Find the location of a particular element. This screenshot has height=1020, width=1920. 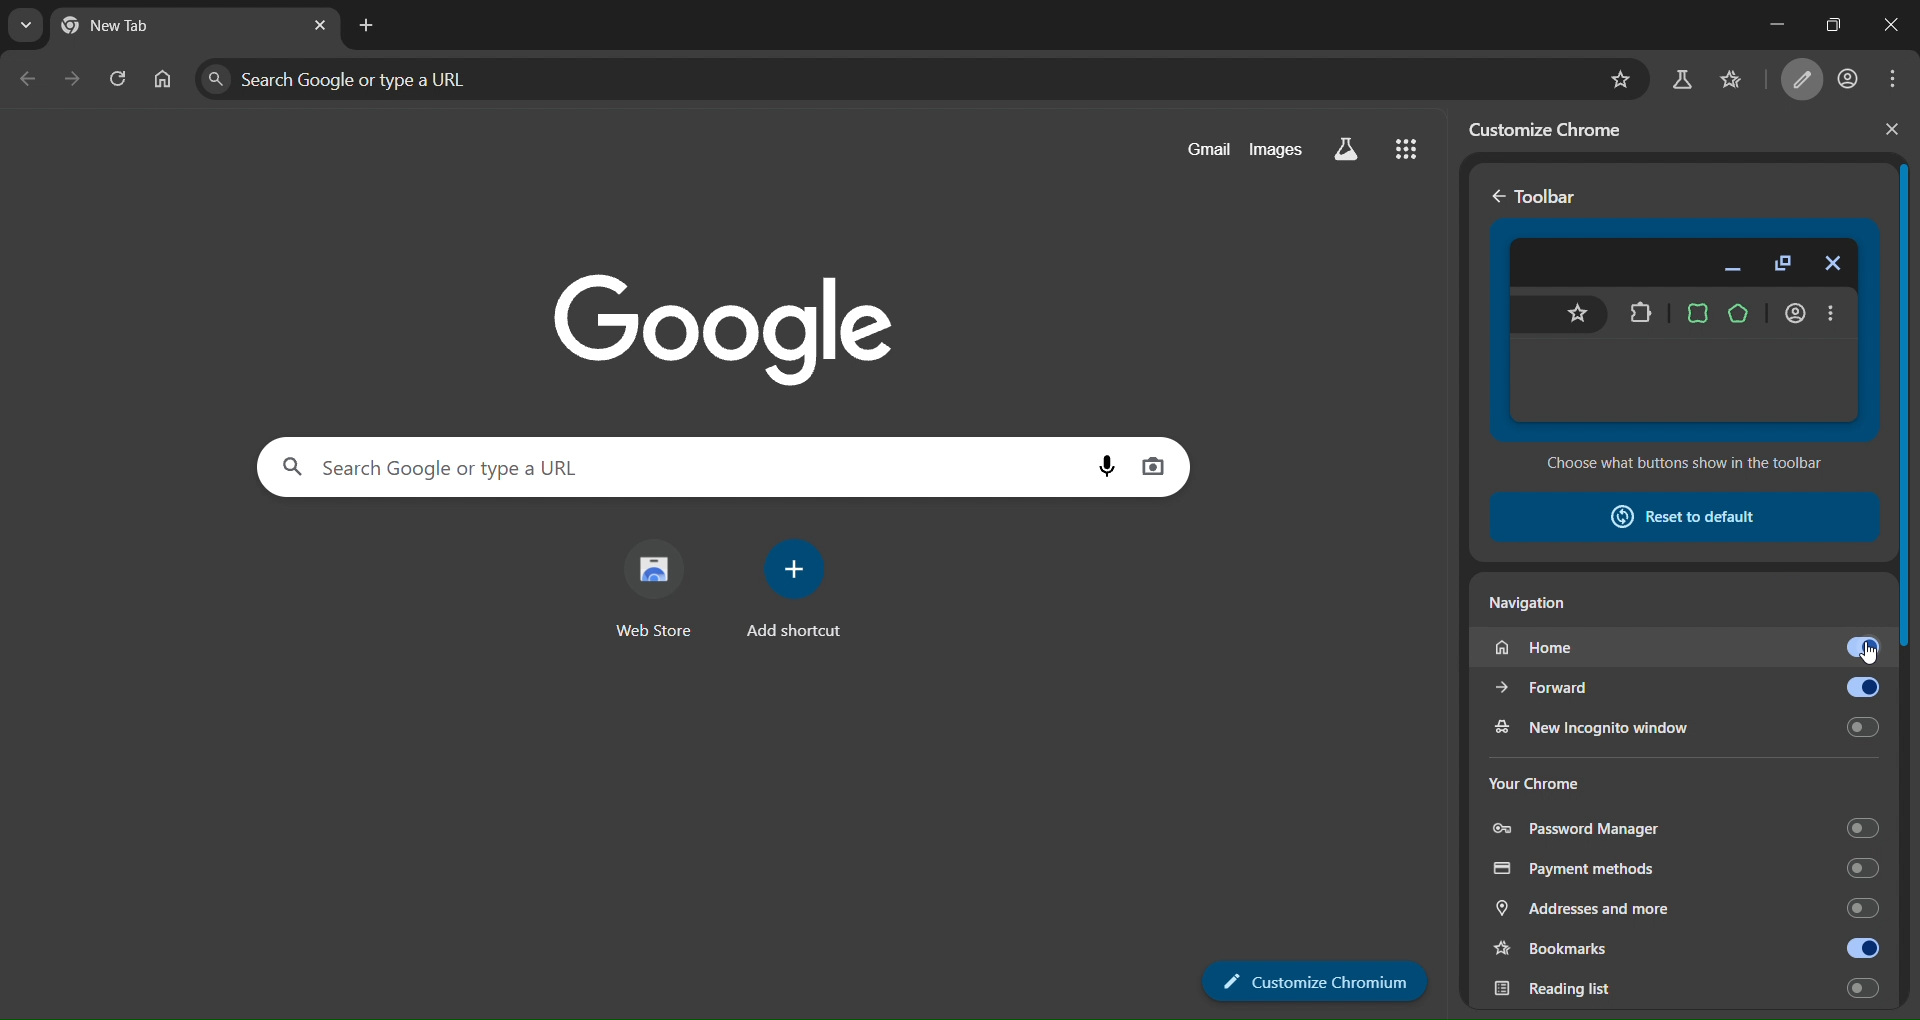

bookmarks is located at coordinates (1615, 950).